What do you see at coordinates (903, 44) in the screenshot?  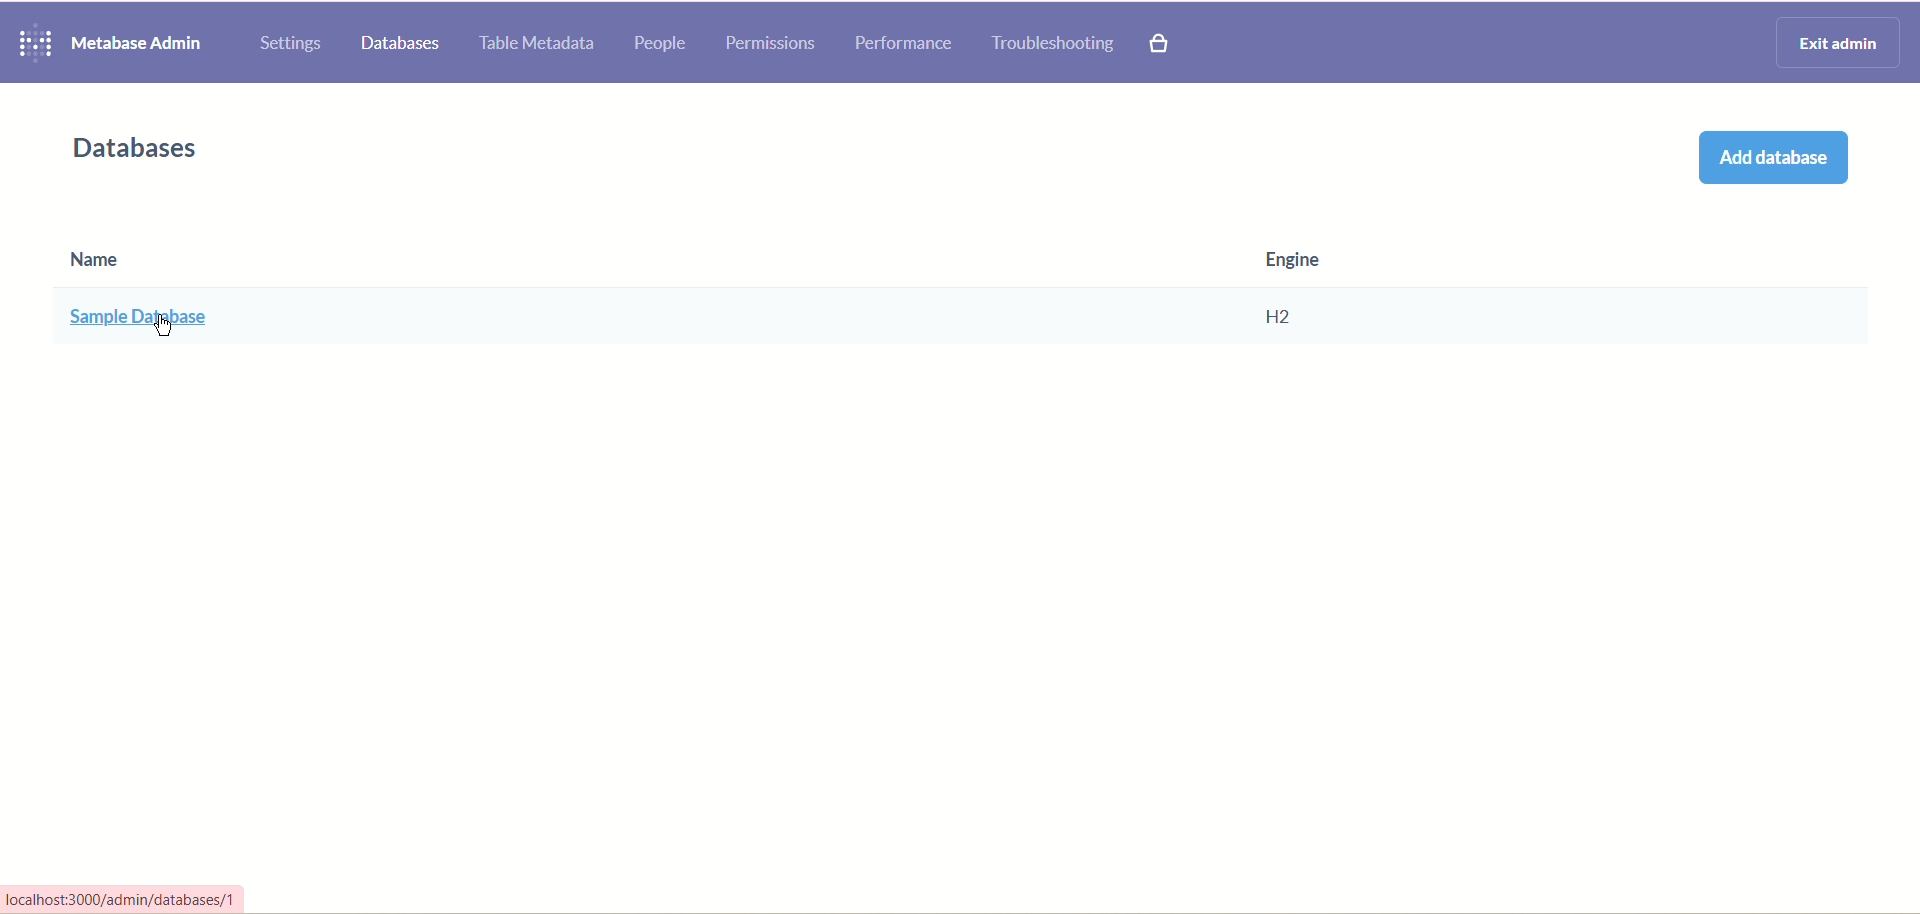 I see `performance` at bounding box center [903, 44].